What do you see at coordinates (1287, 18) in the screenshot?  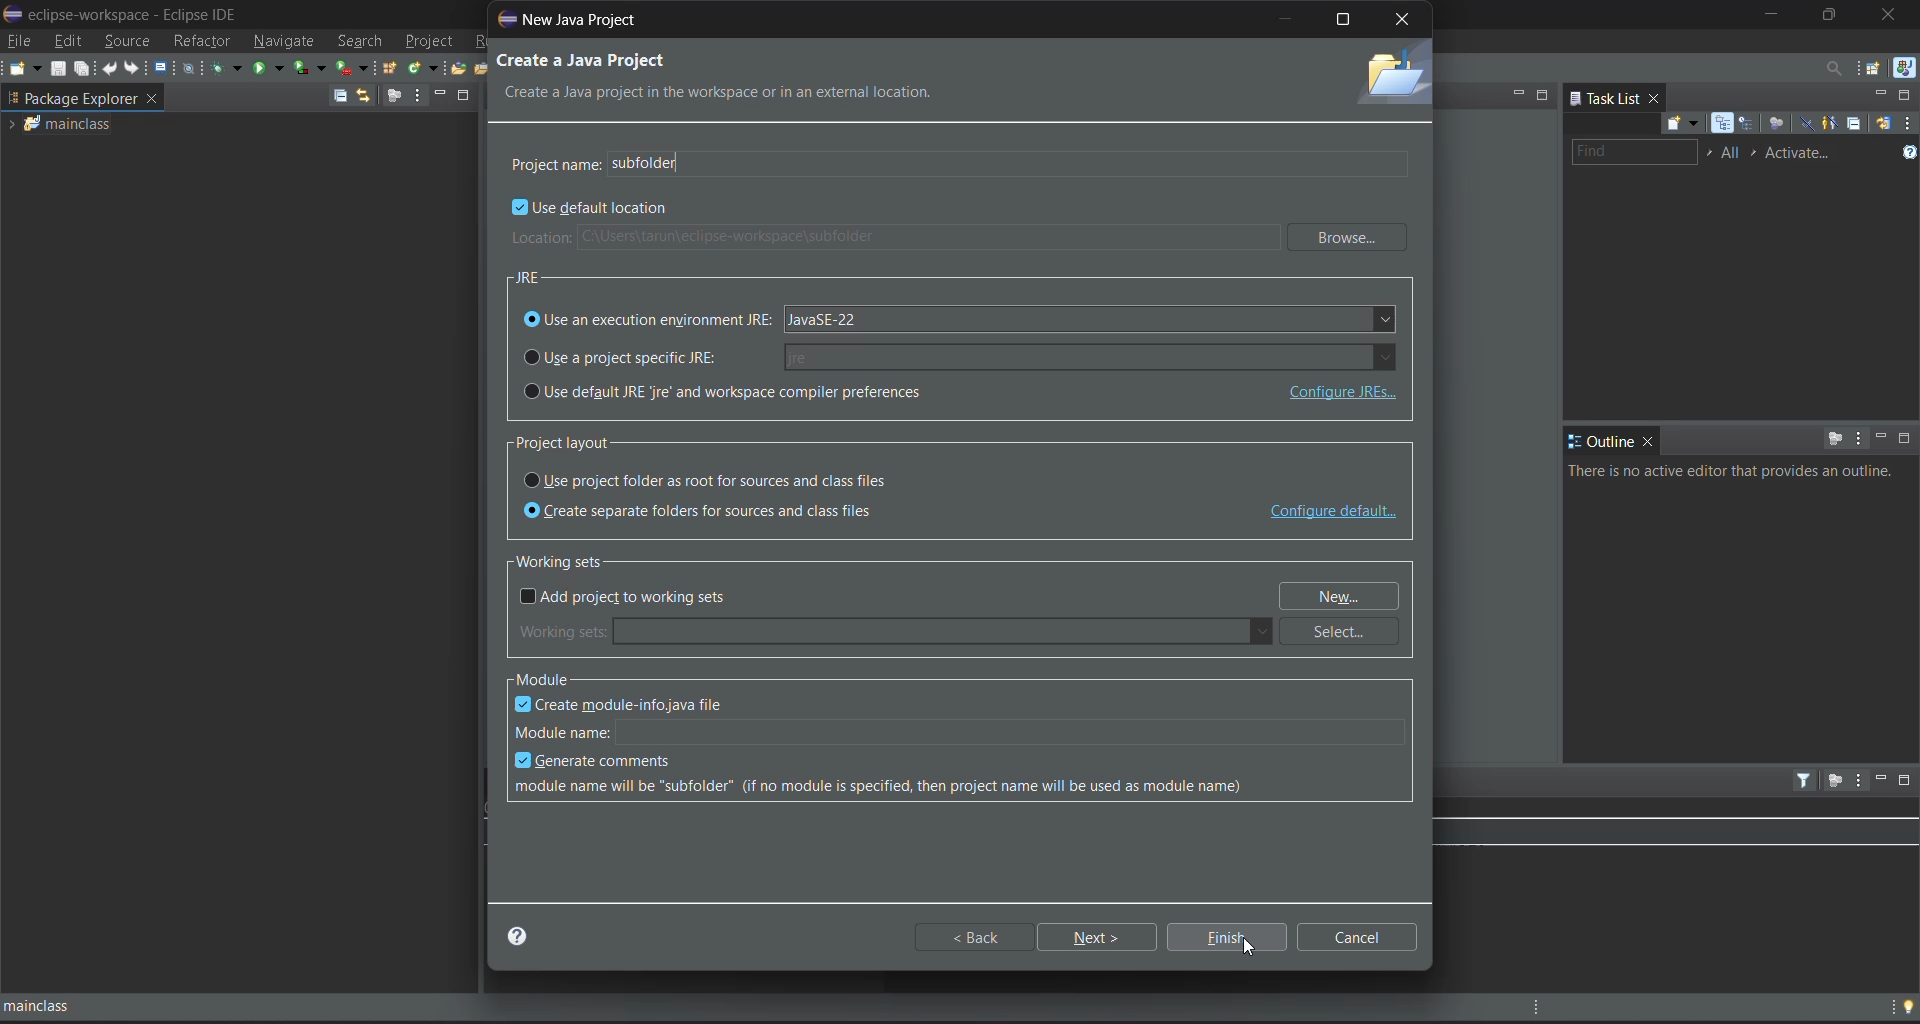 I see `minimize` at bounding box center [1287, 18].